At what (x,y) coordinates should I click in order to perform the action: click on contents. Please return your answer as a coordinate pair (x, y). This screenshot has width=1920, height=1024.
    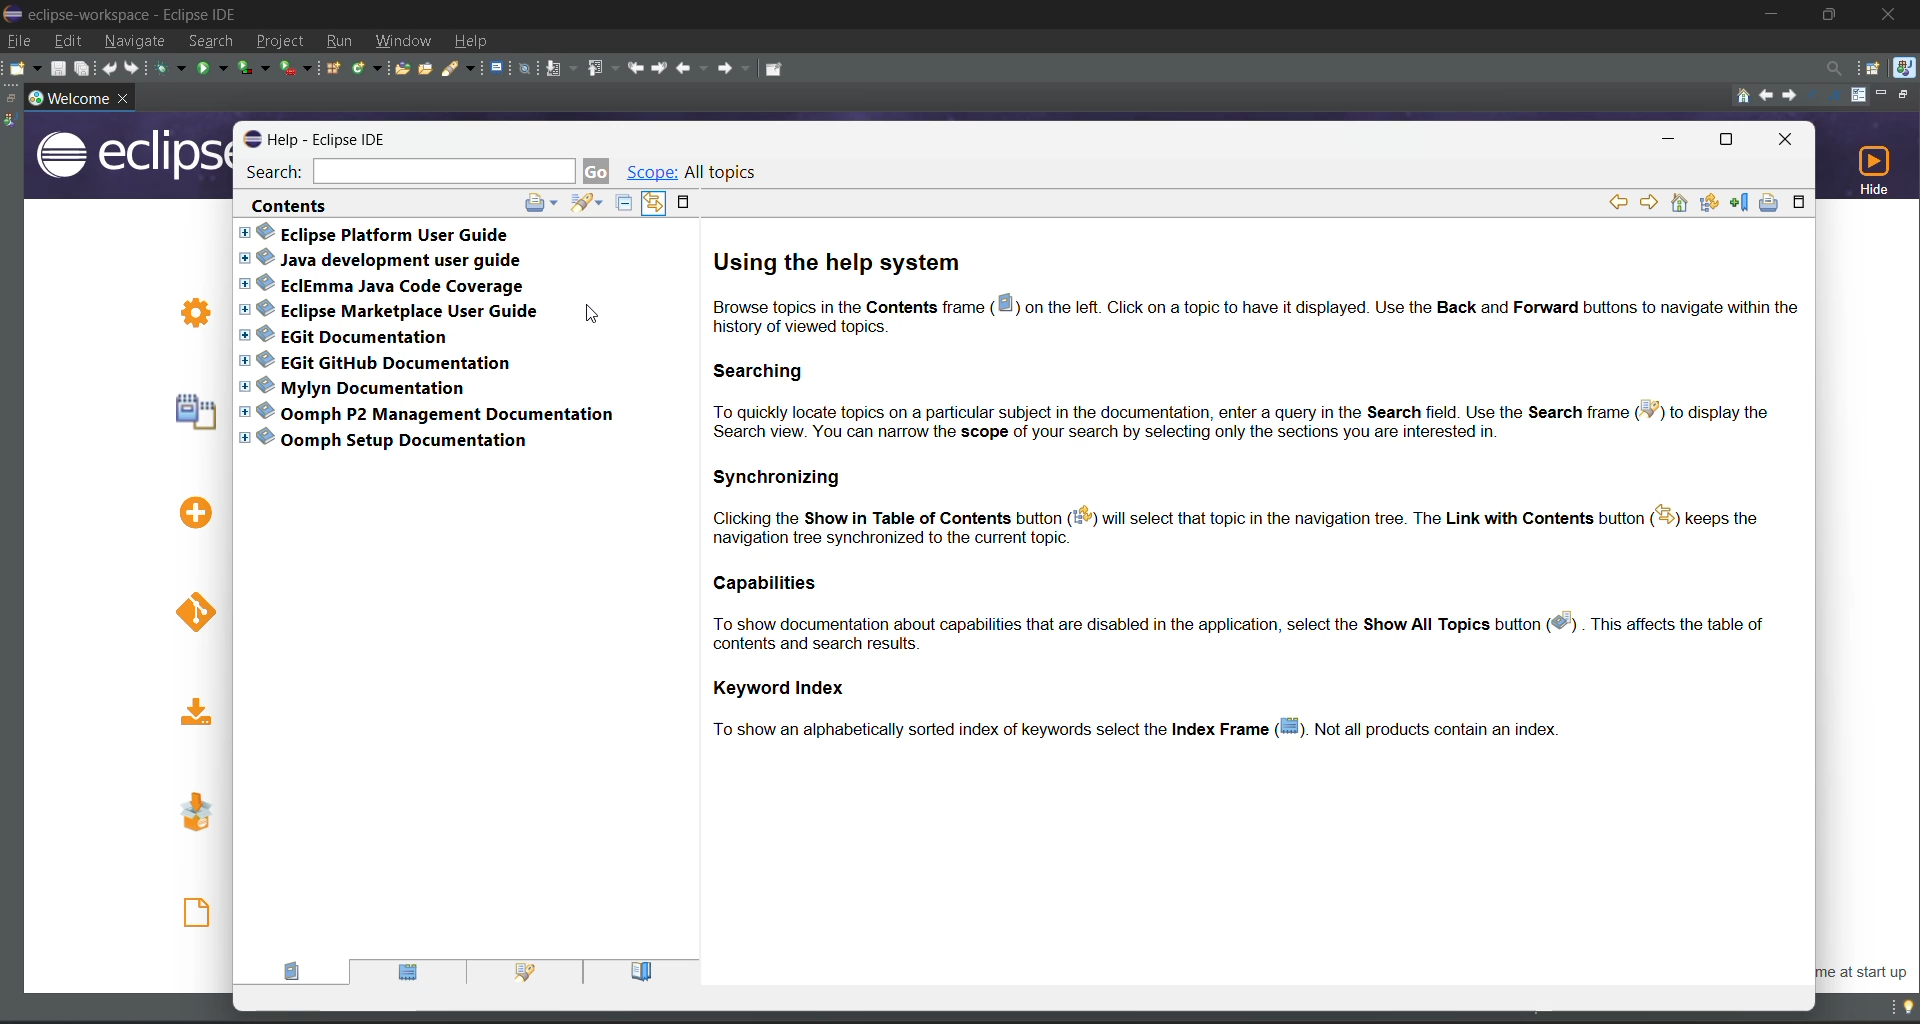
    Looking at the image, I should click on (291, 971).